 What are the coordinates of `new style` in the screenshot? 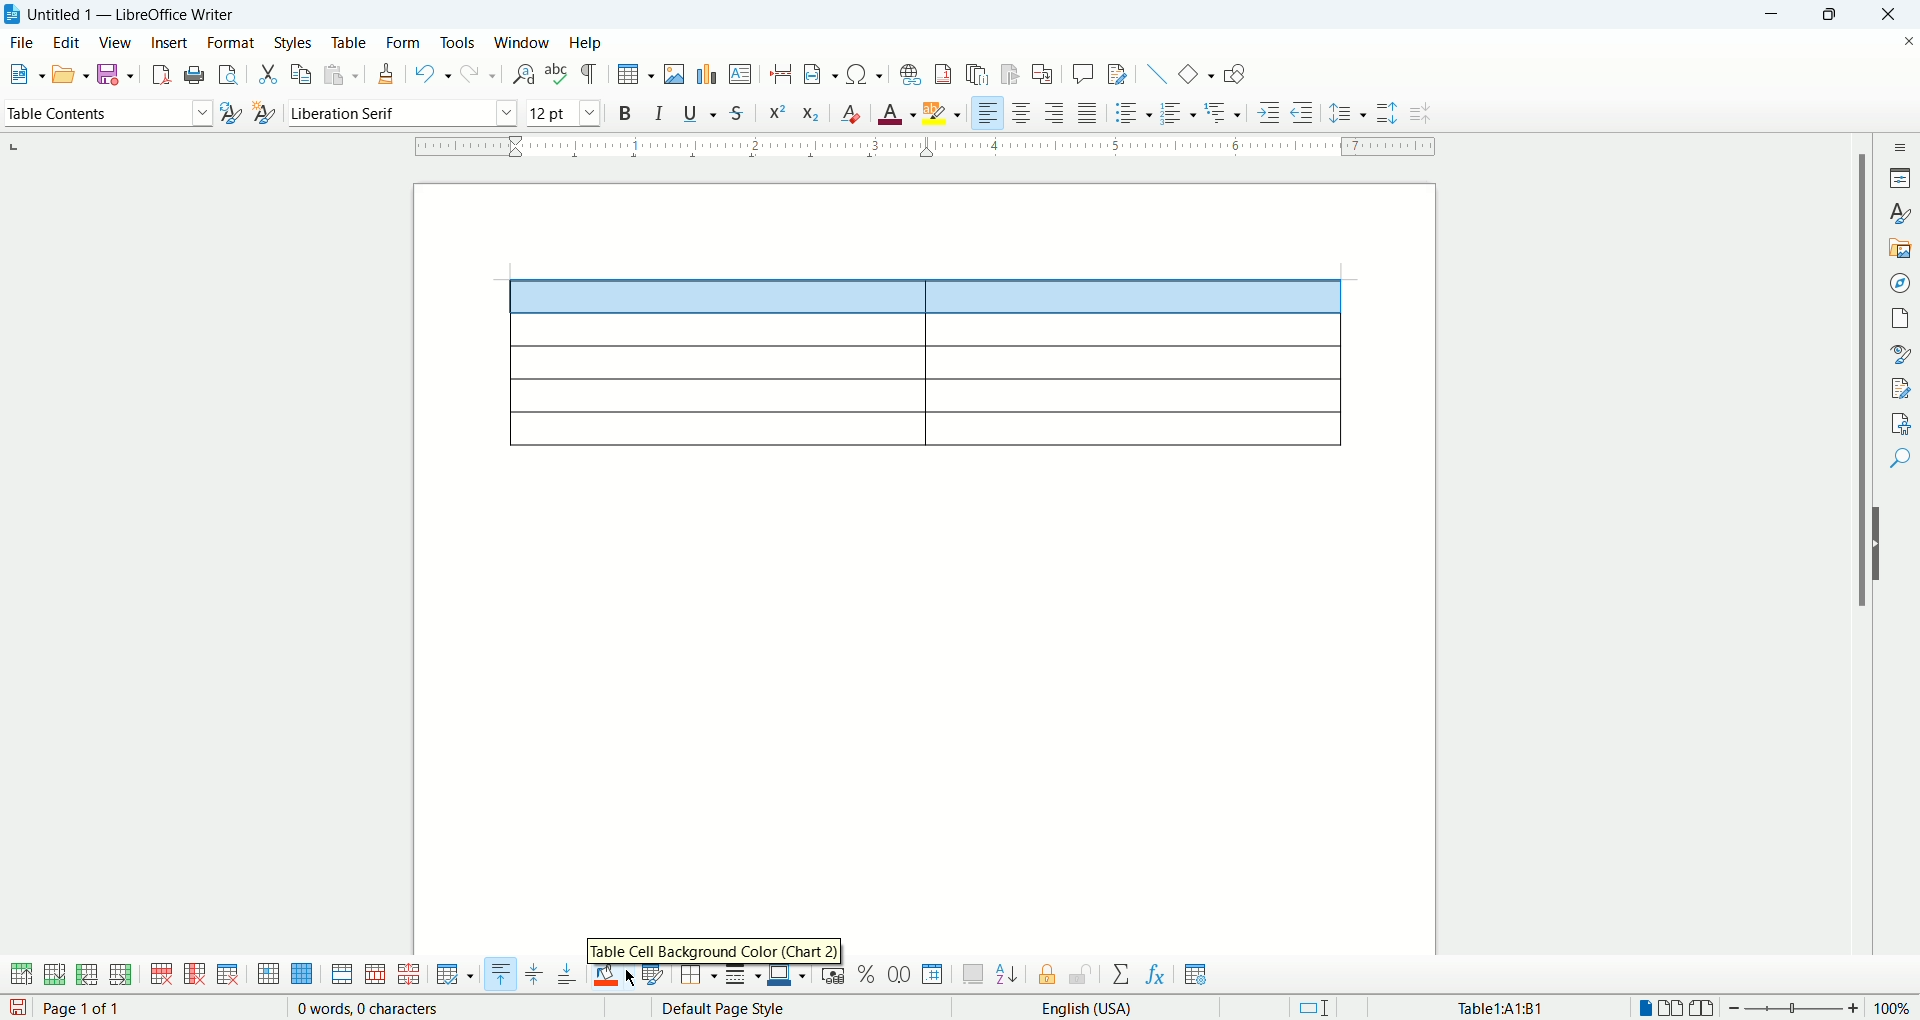 It's located at (263, 116).